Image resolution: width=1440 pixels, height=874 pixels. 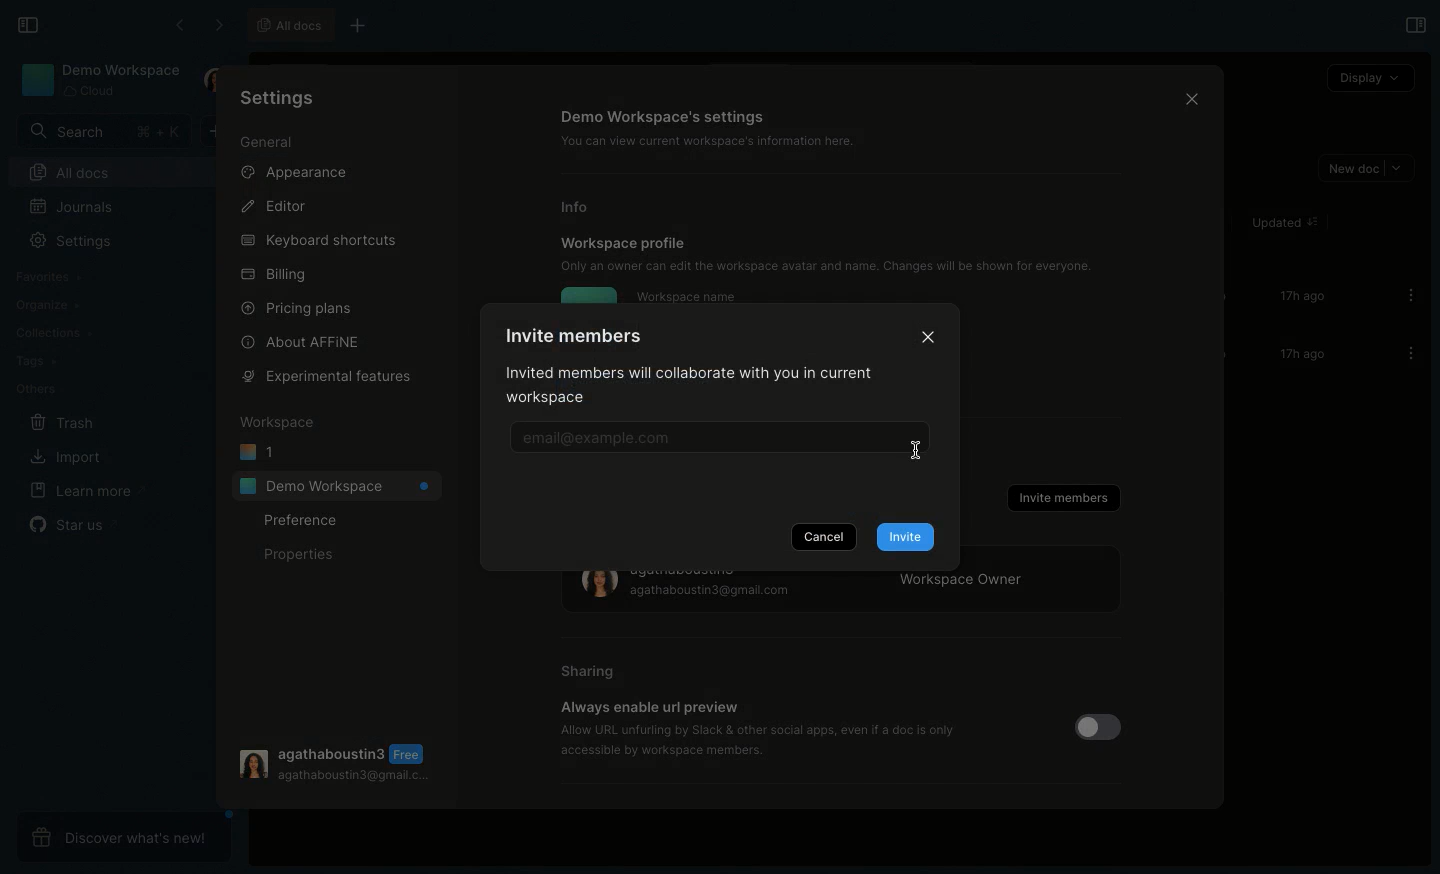 What do you see at coordinates (53, 331) in the screenshot?
I see `Collections` at bounding box center [53, 331].